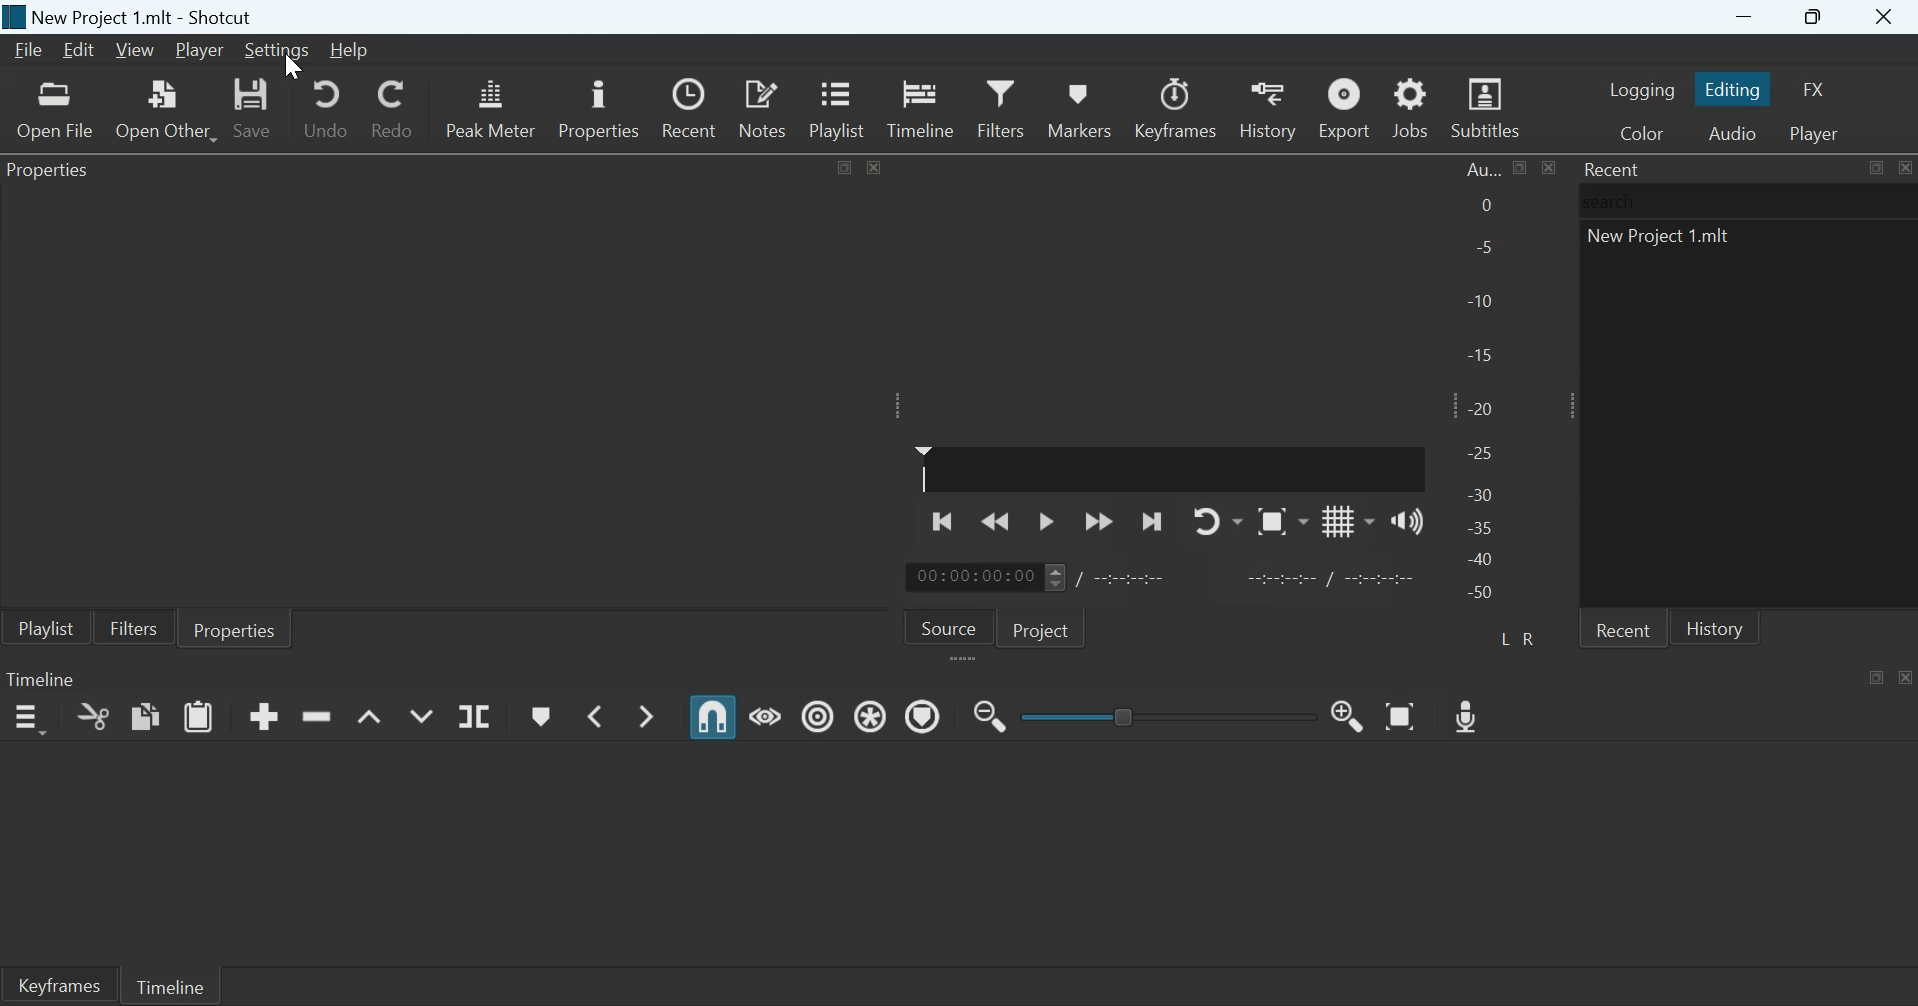 This screenshot has height=1006, width=1918. I want to click on Close, so click(1886, 18).